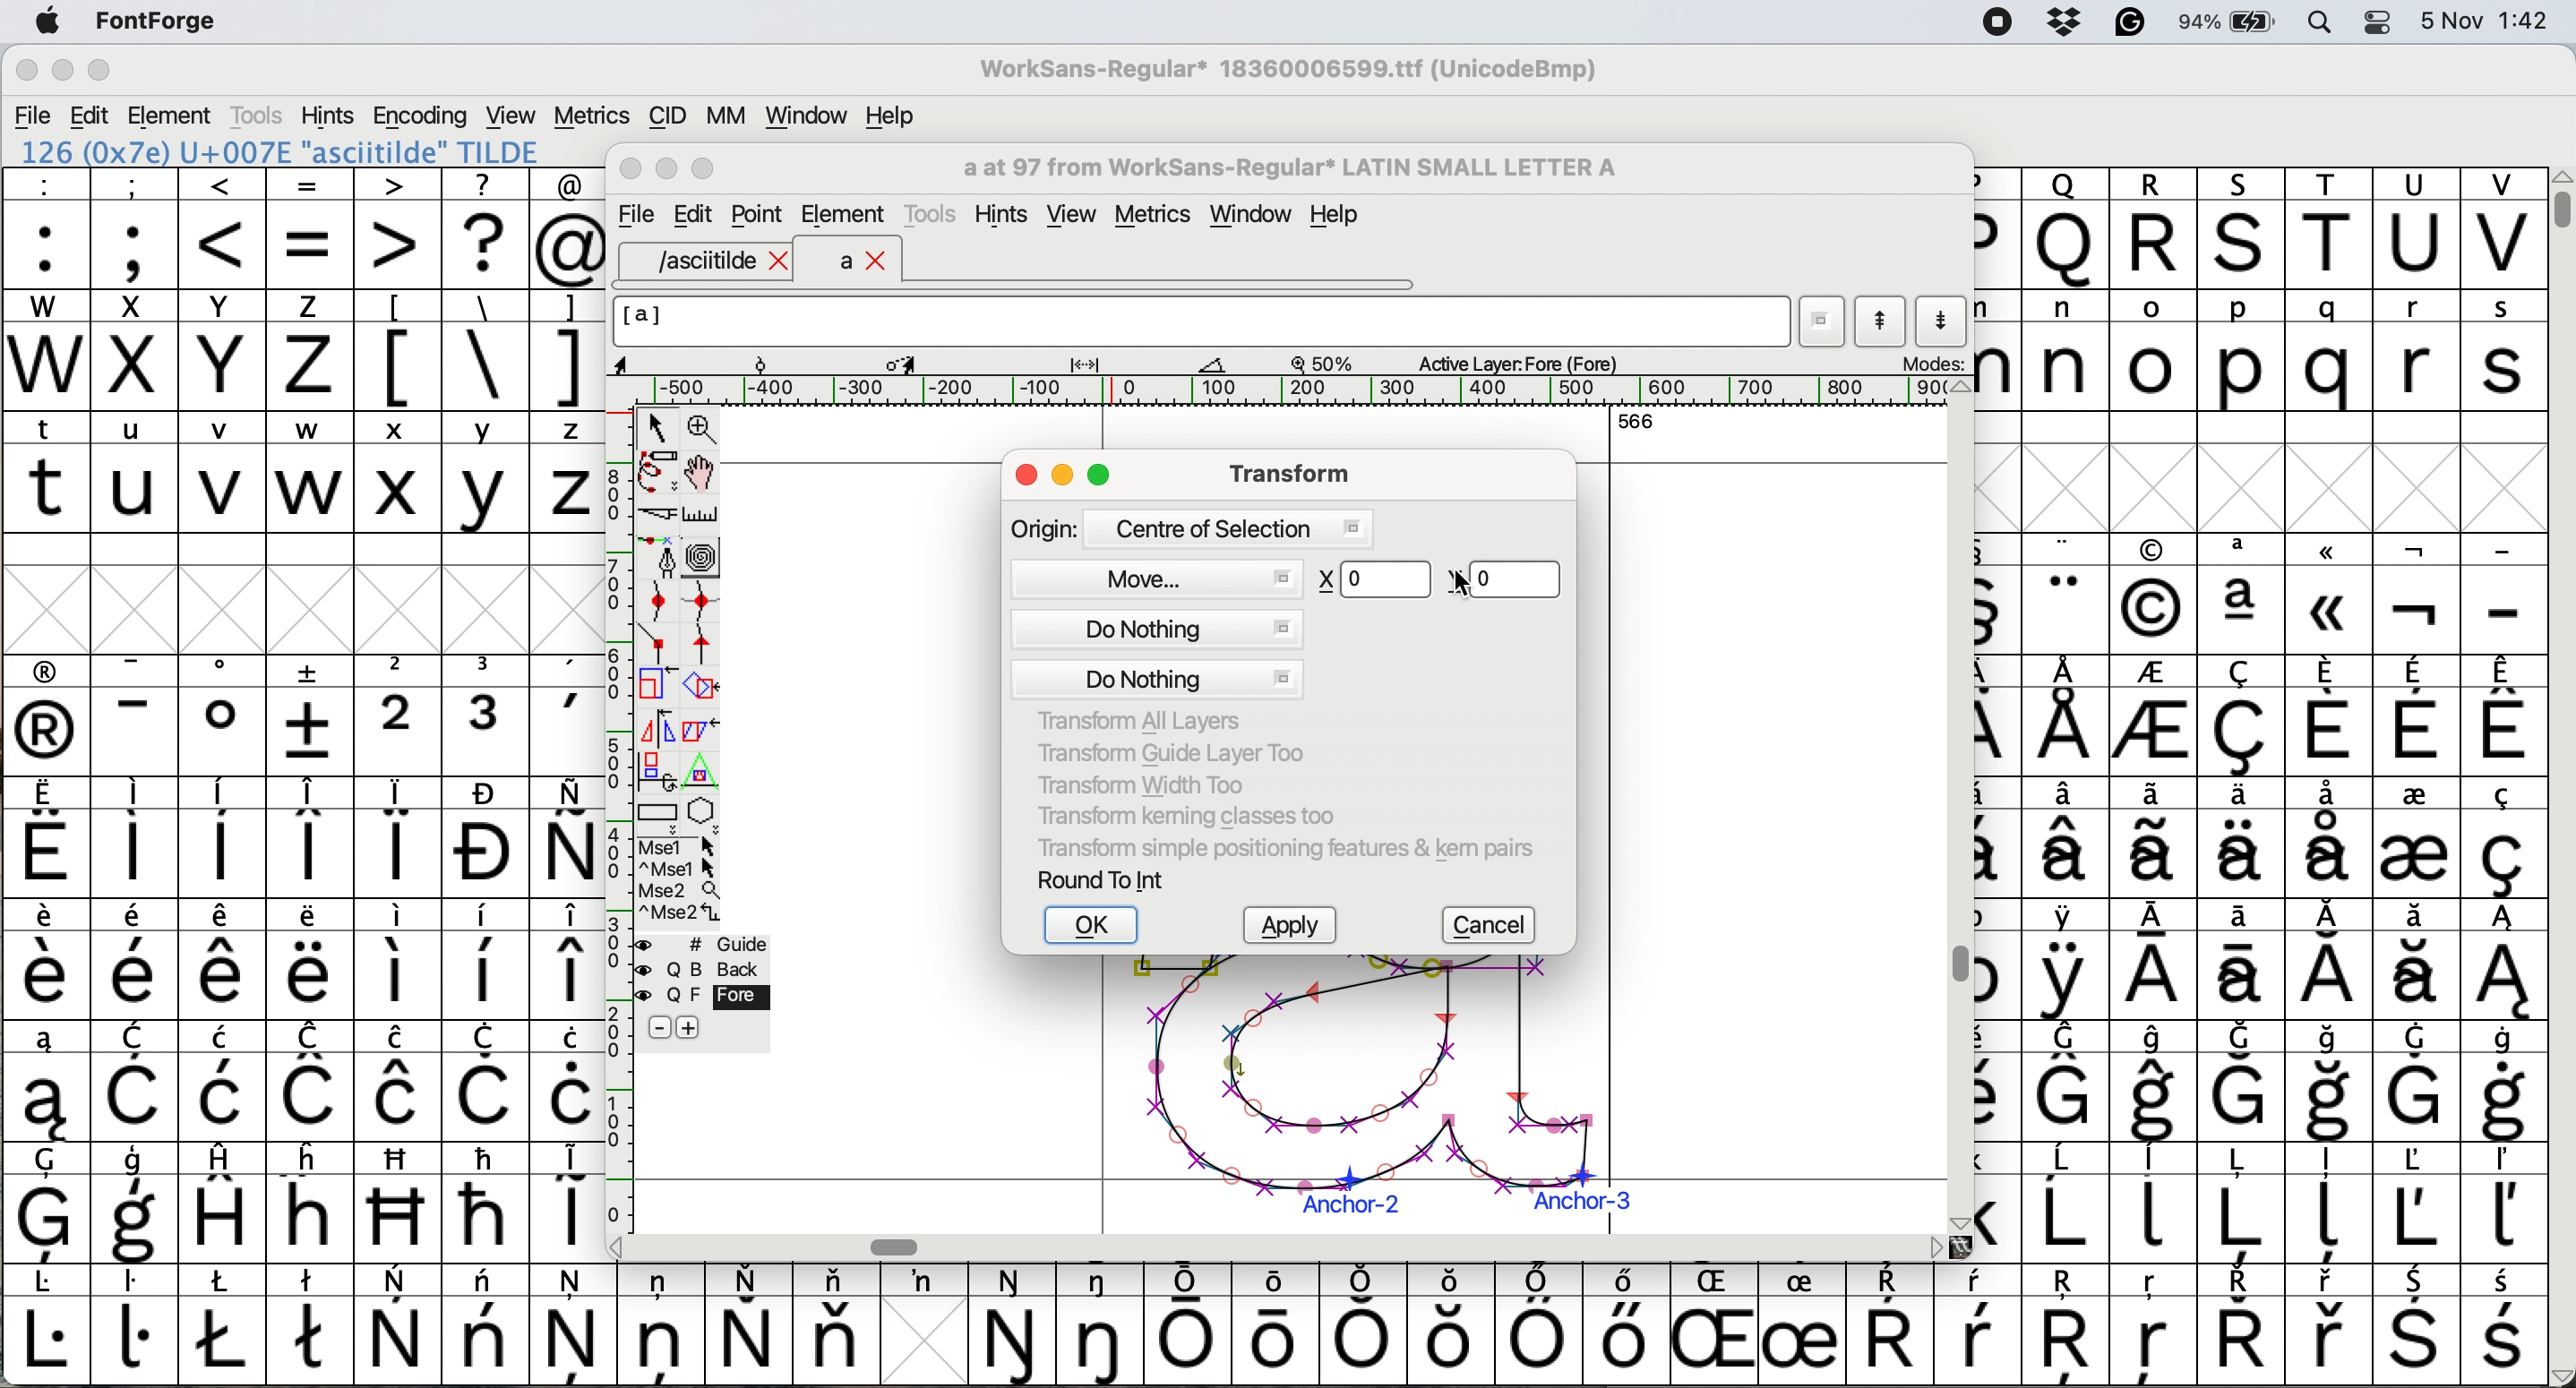 The height and width of the screenshot is (1388, 2576). Describe the element at coordinates (2070, 837) in the screenshot. I see `symbol` at that location.